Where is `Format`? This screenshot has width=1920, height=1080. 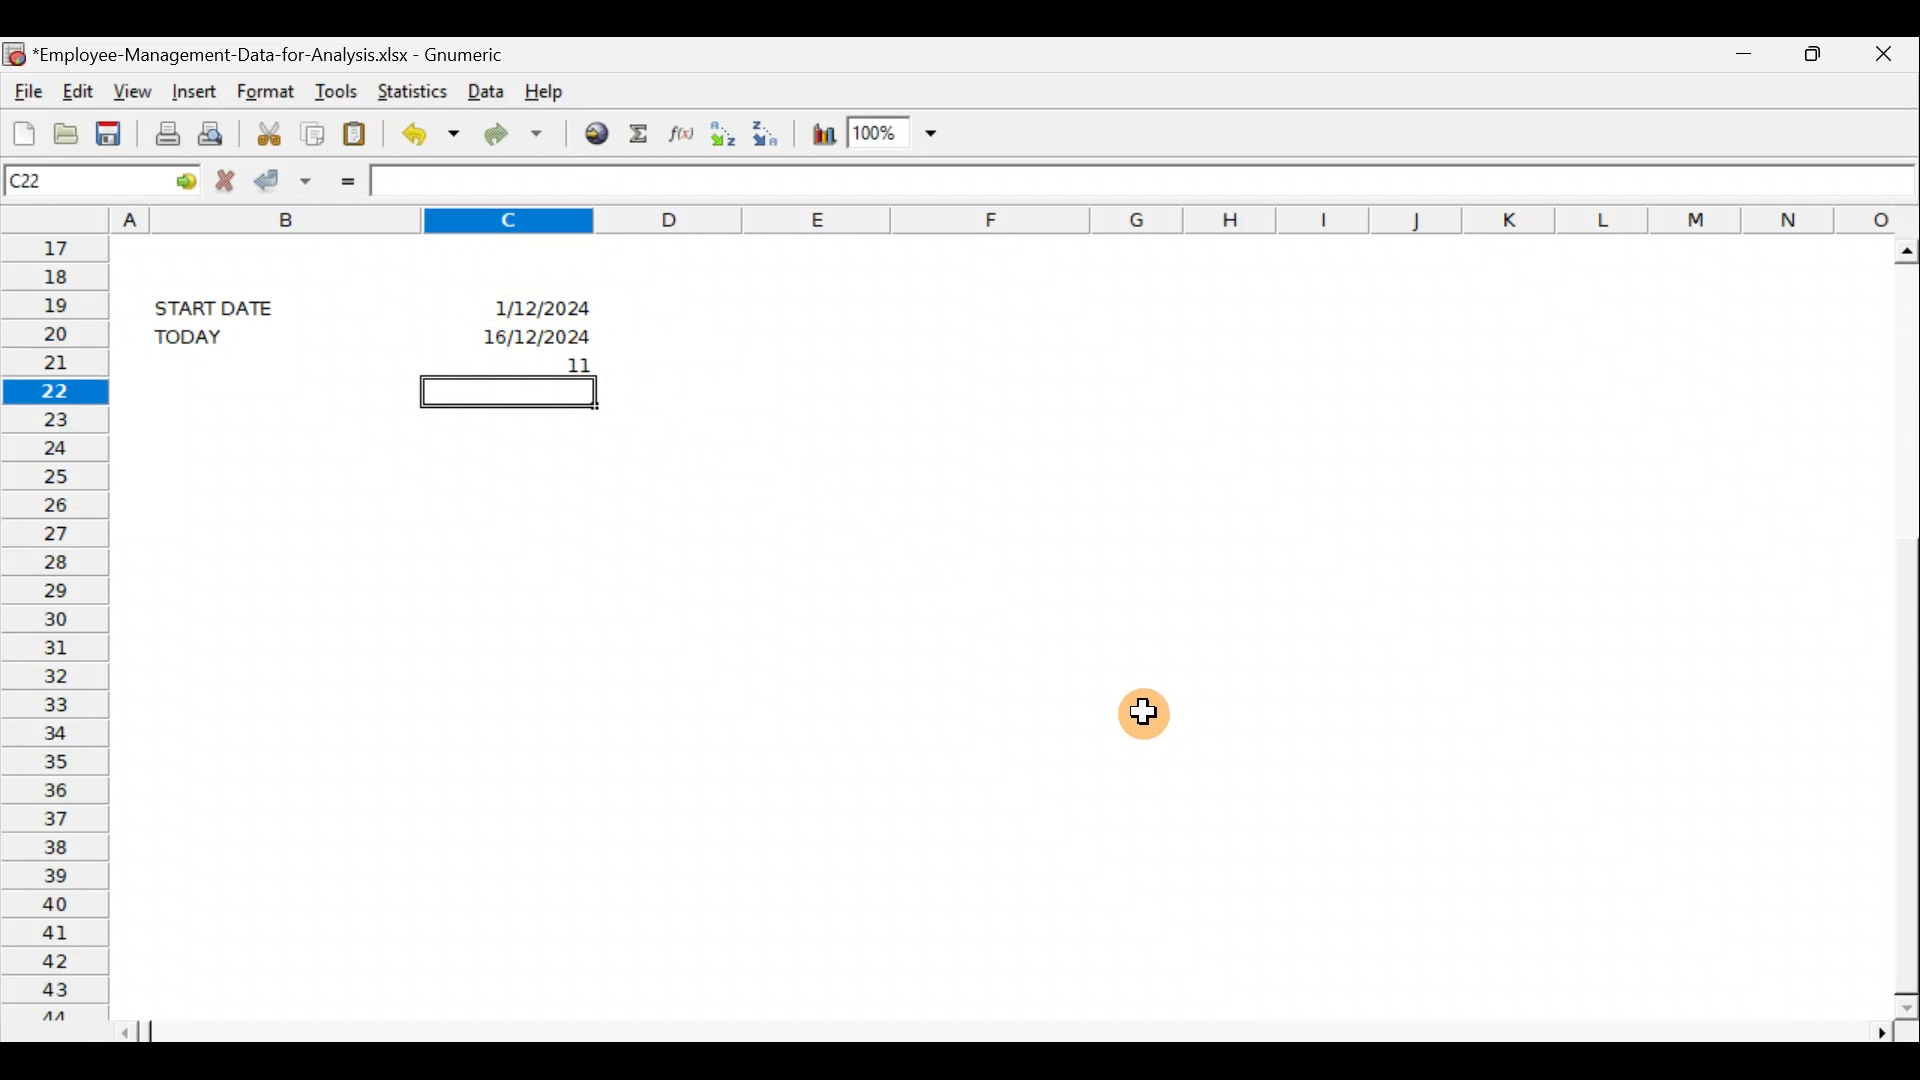 Format is located at coordinates (268, 89).